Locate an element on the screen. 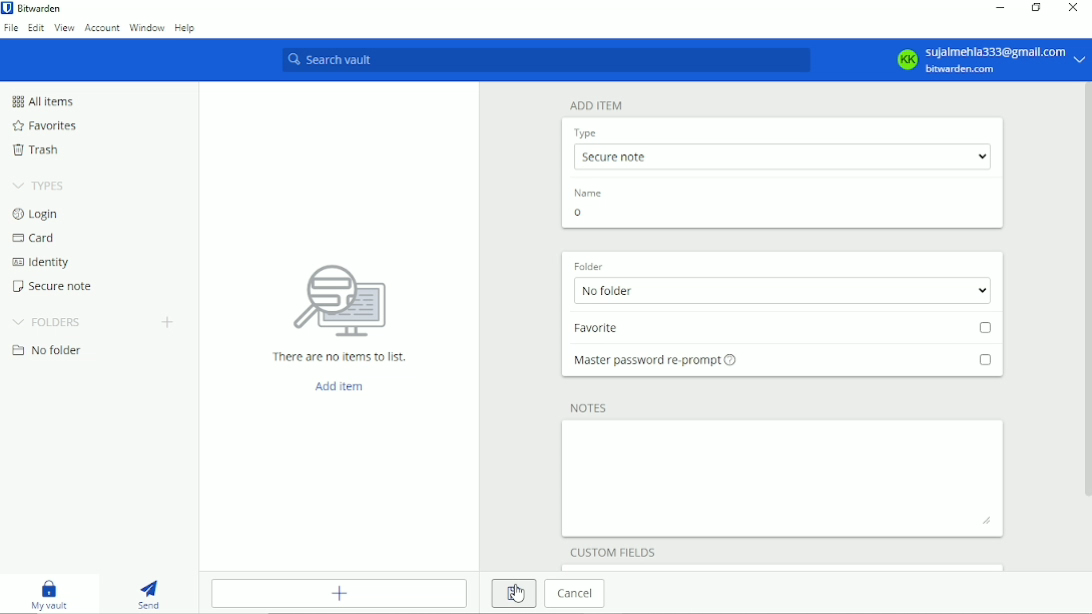 This screenshot has width=1092, height=614. Login is located at coordinates (37, 213).